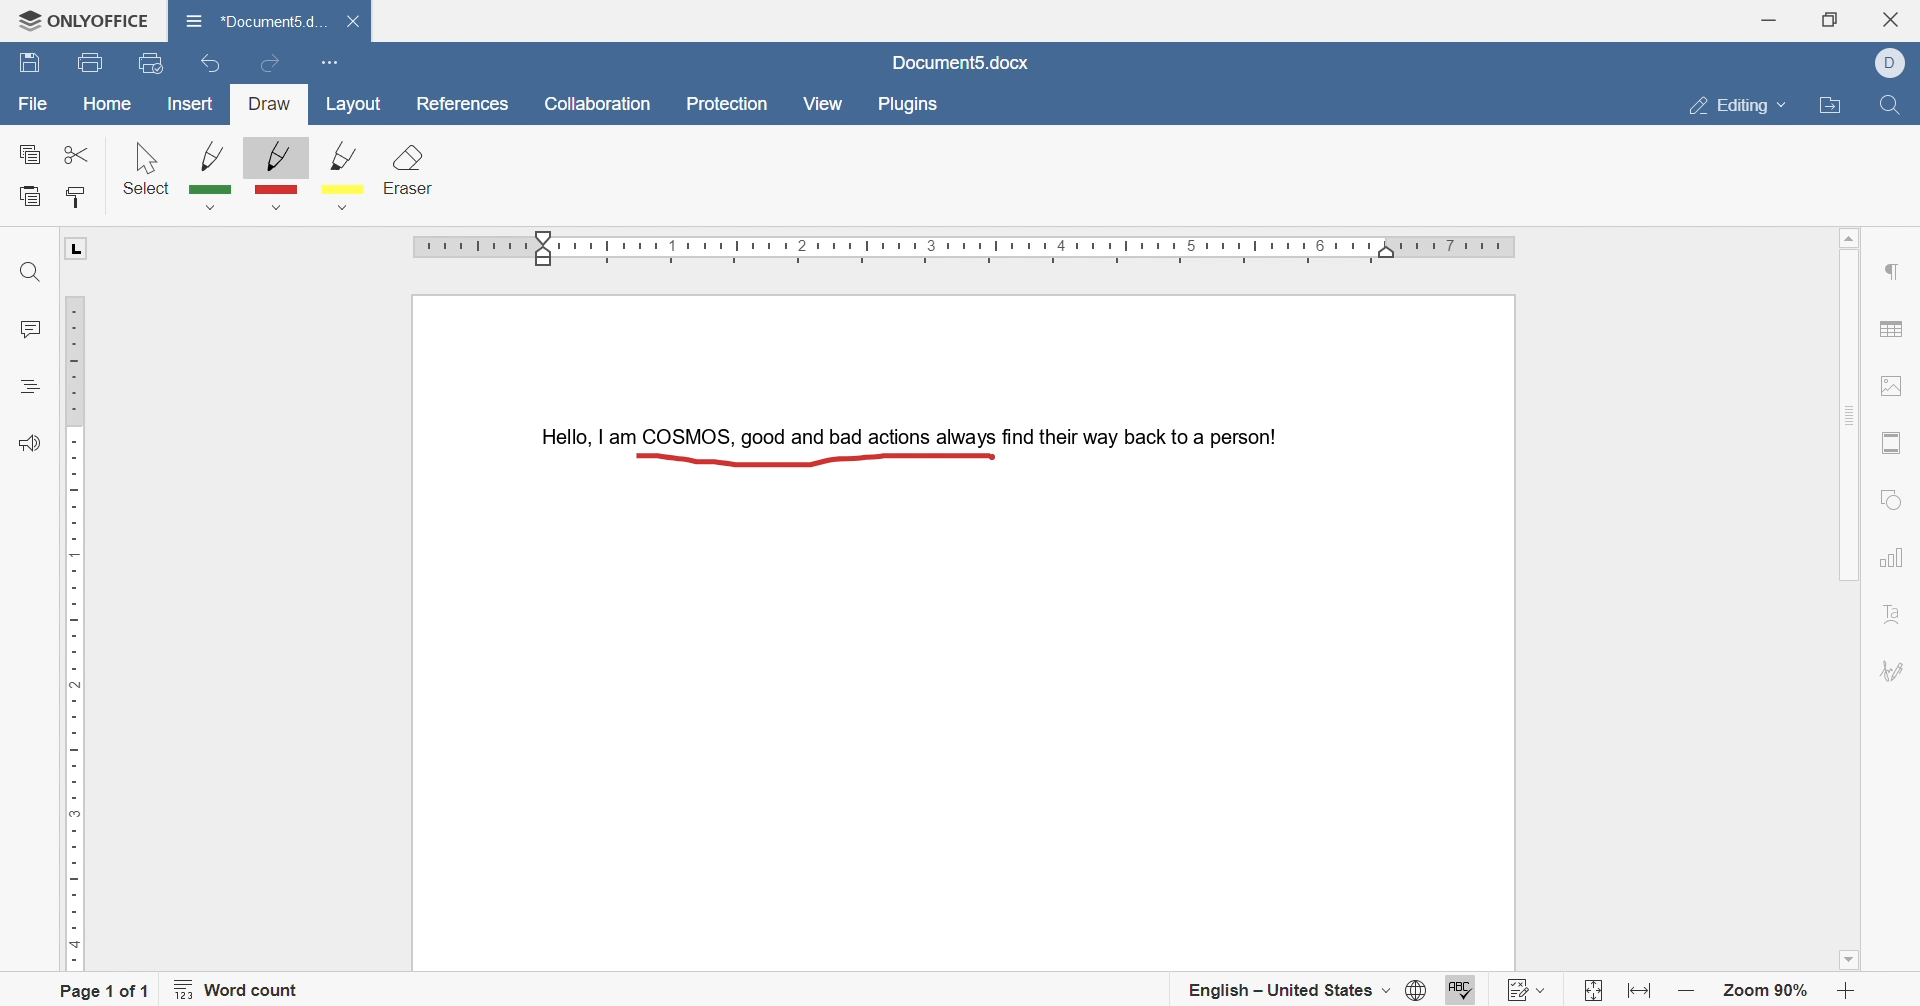  What do you see at coordinates (72, 153) in the screenshot?
I see `cut` at bounding box center [72, 153].